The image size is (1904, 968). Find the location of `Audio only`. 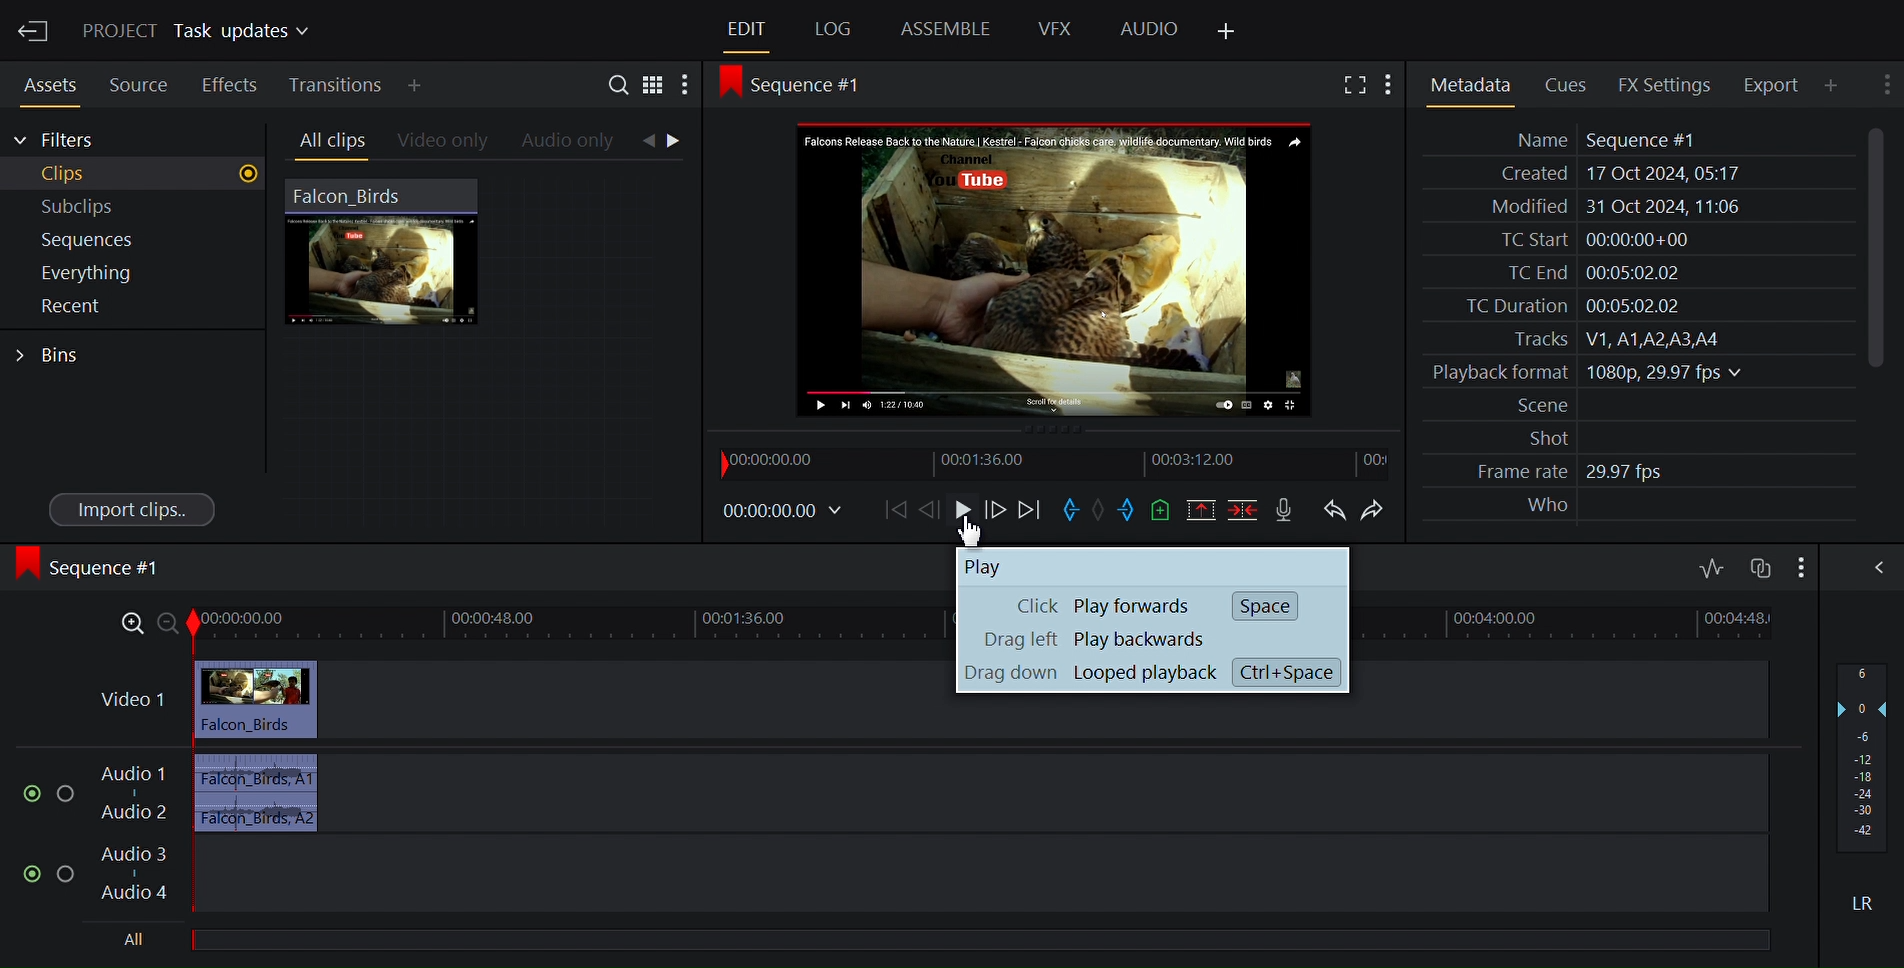

Audio only is located at coordinates (573, 142).